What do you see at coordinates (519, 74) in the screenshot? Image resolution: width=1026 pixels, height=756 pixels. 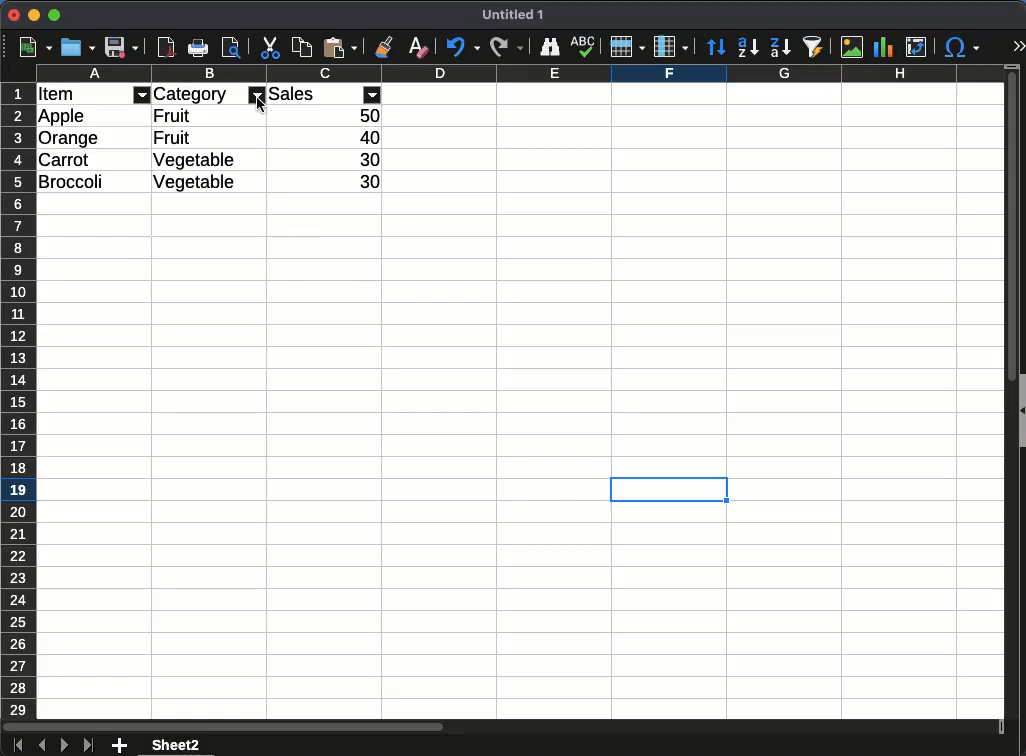 I see `column` at bounding box center [519, 74].